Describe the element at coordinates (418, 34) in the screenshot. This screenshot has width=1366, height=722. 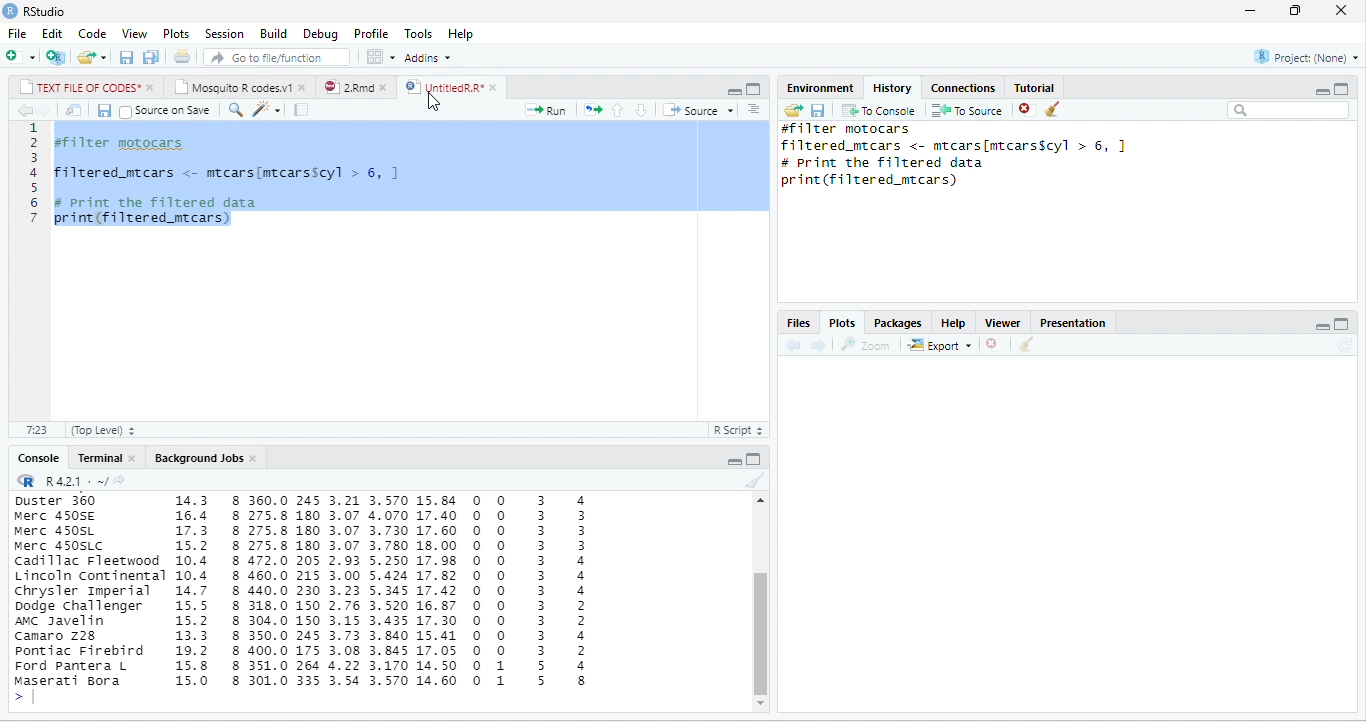
I see `Tools` at that location.